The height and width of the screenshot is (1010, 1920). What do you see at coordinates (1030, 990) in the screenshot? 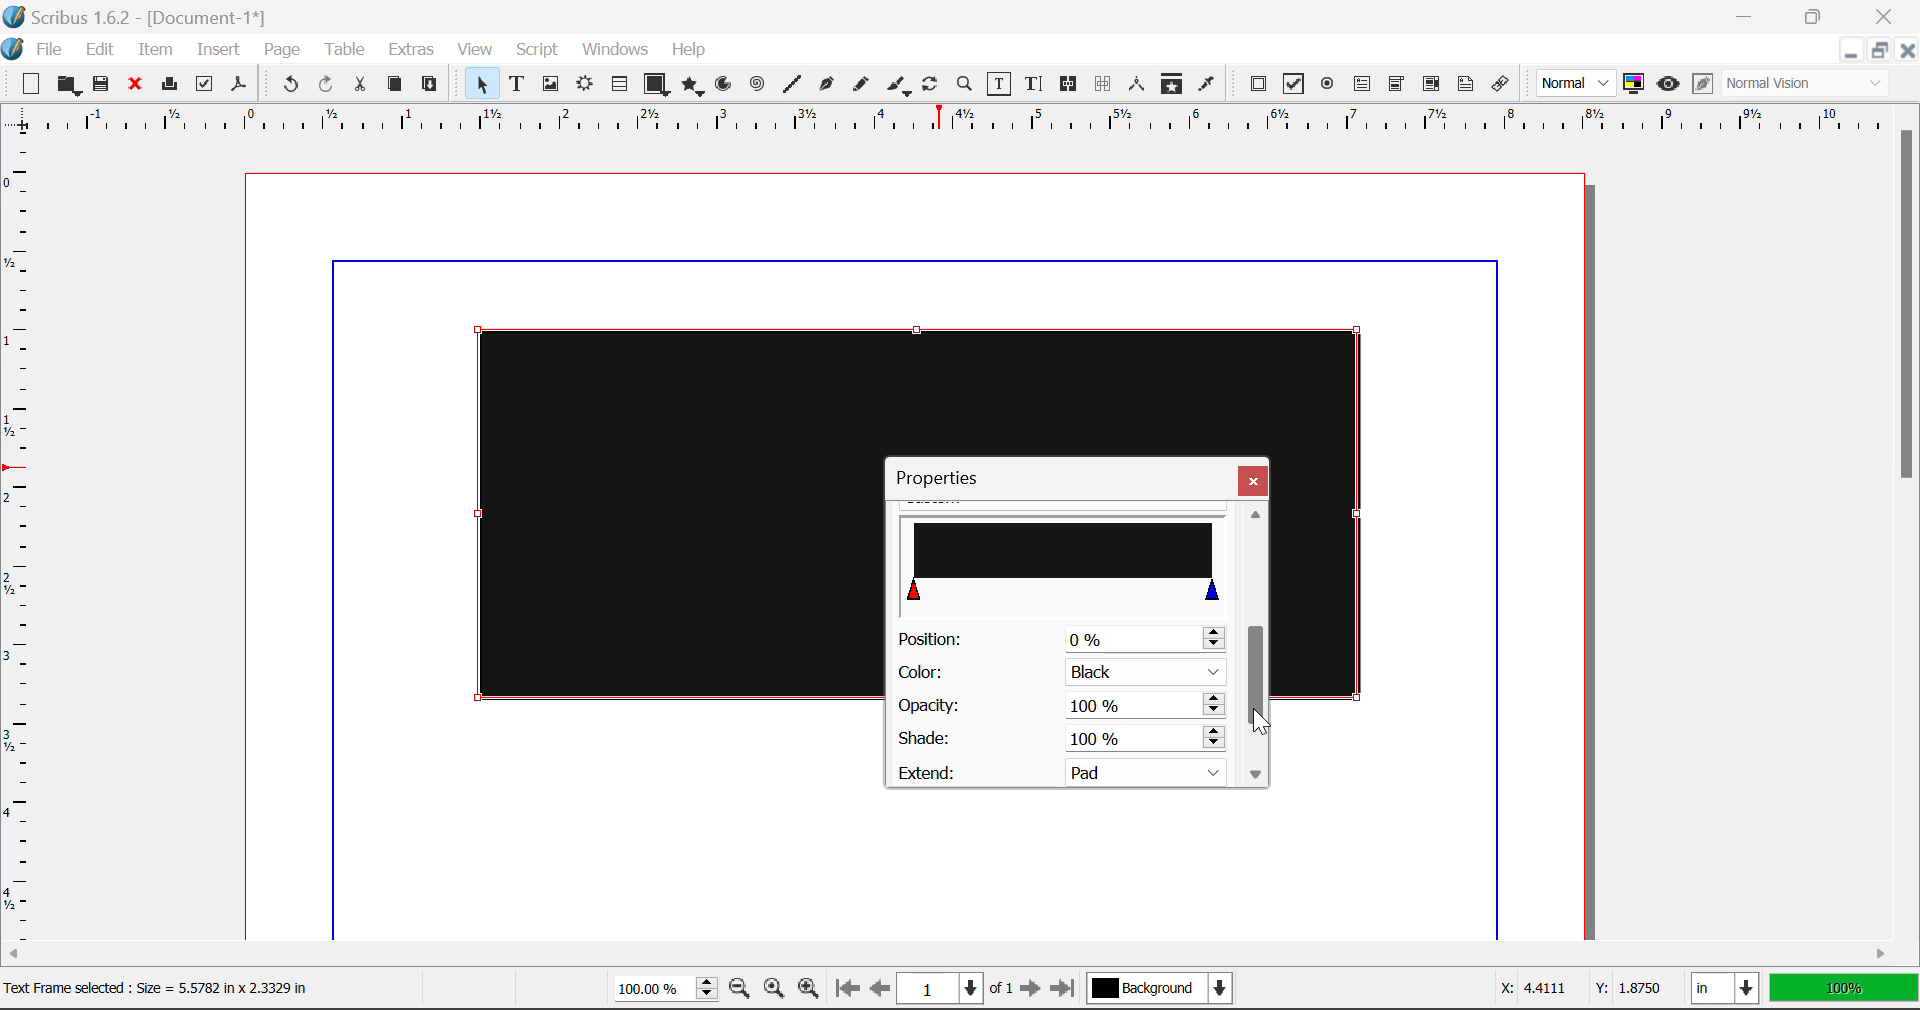
I see `Next Page` at bounding box center [1030, 990].